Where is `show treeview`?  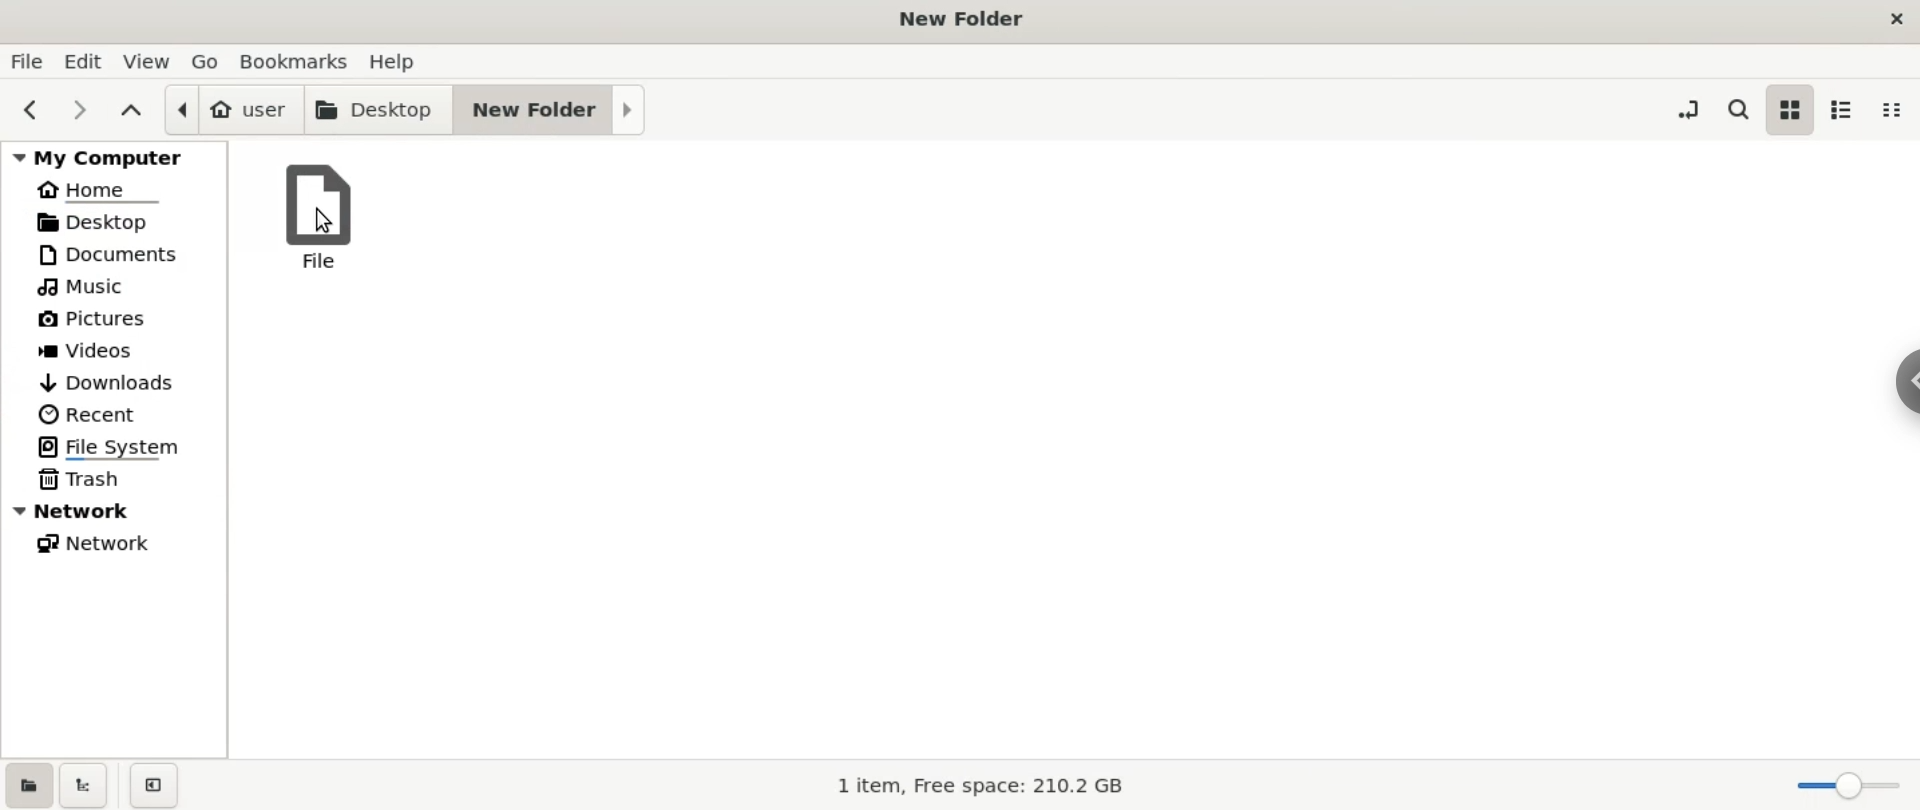
show treeview is located at coordinates (84, 781).